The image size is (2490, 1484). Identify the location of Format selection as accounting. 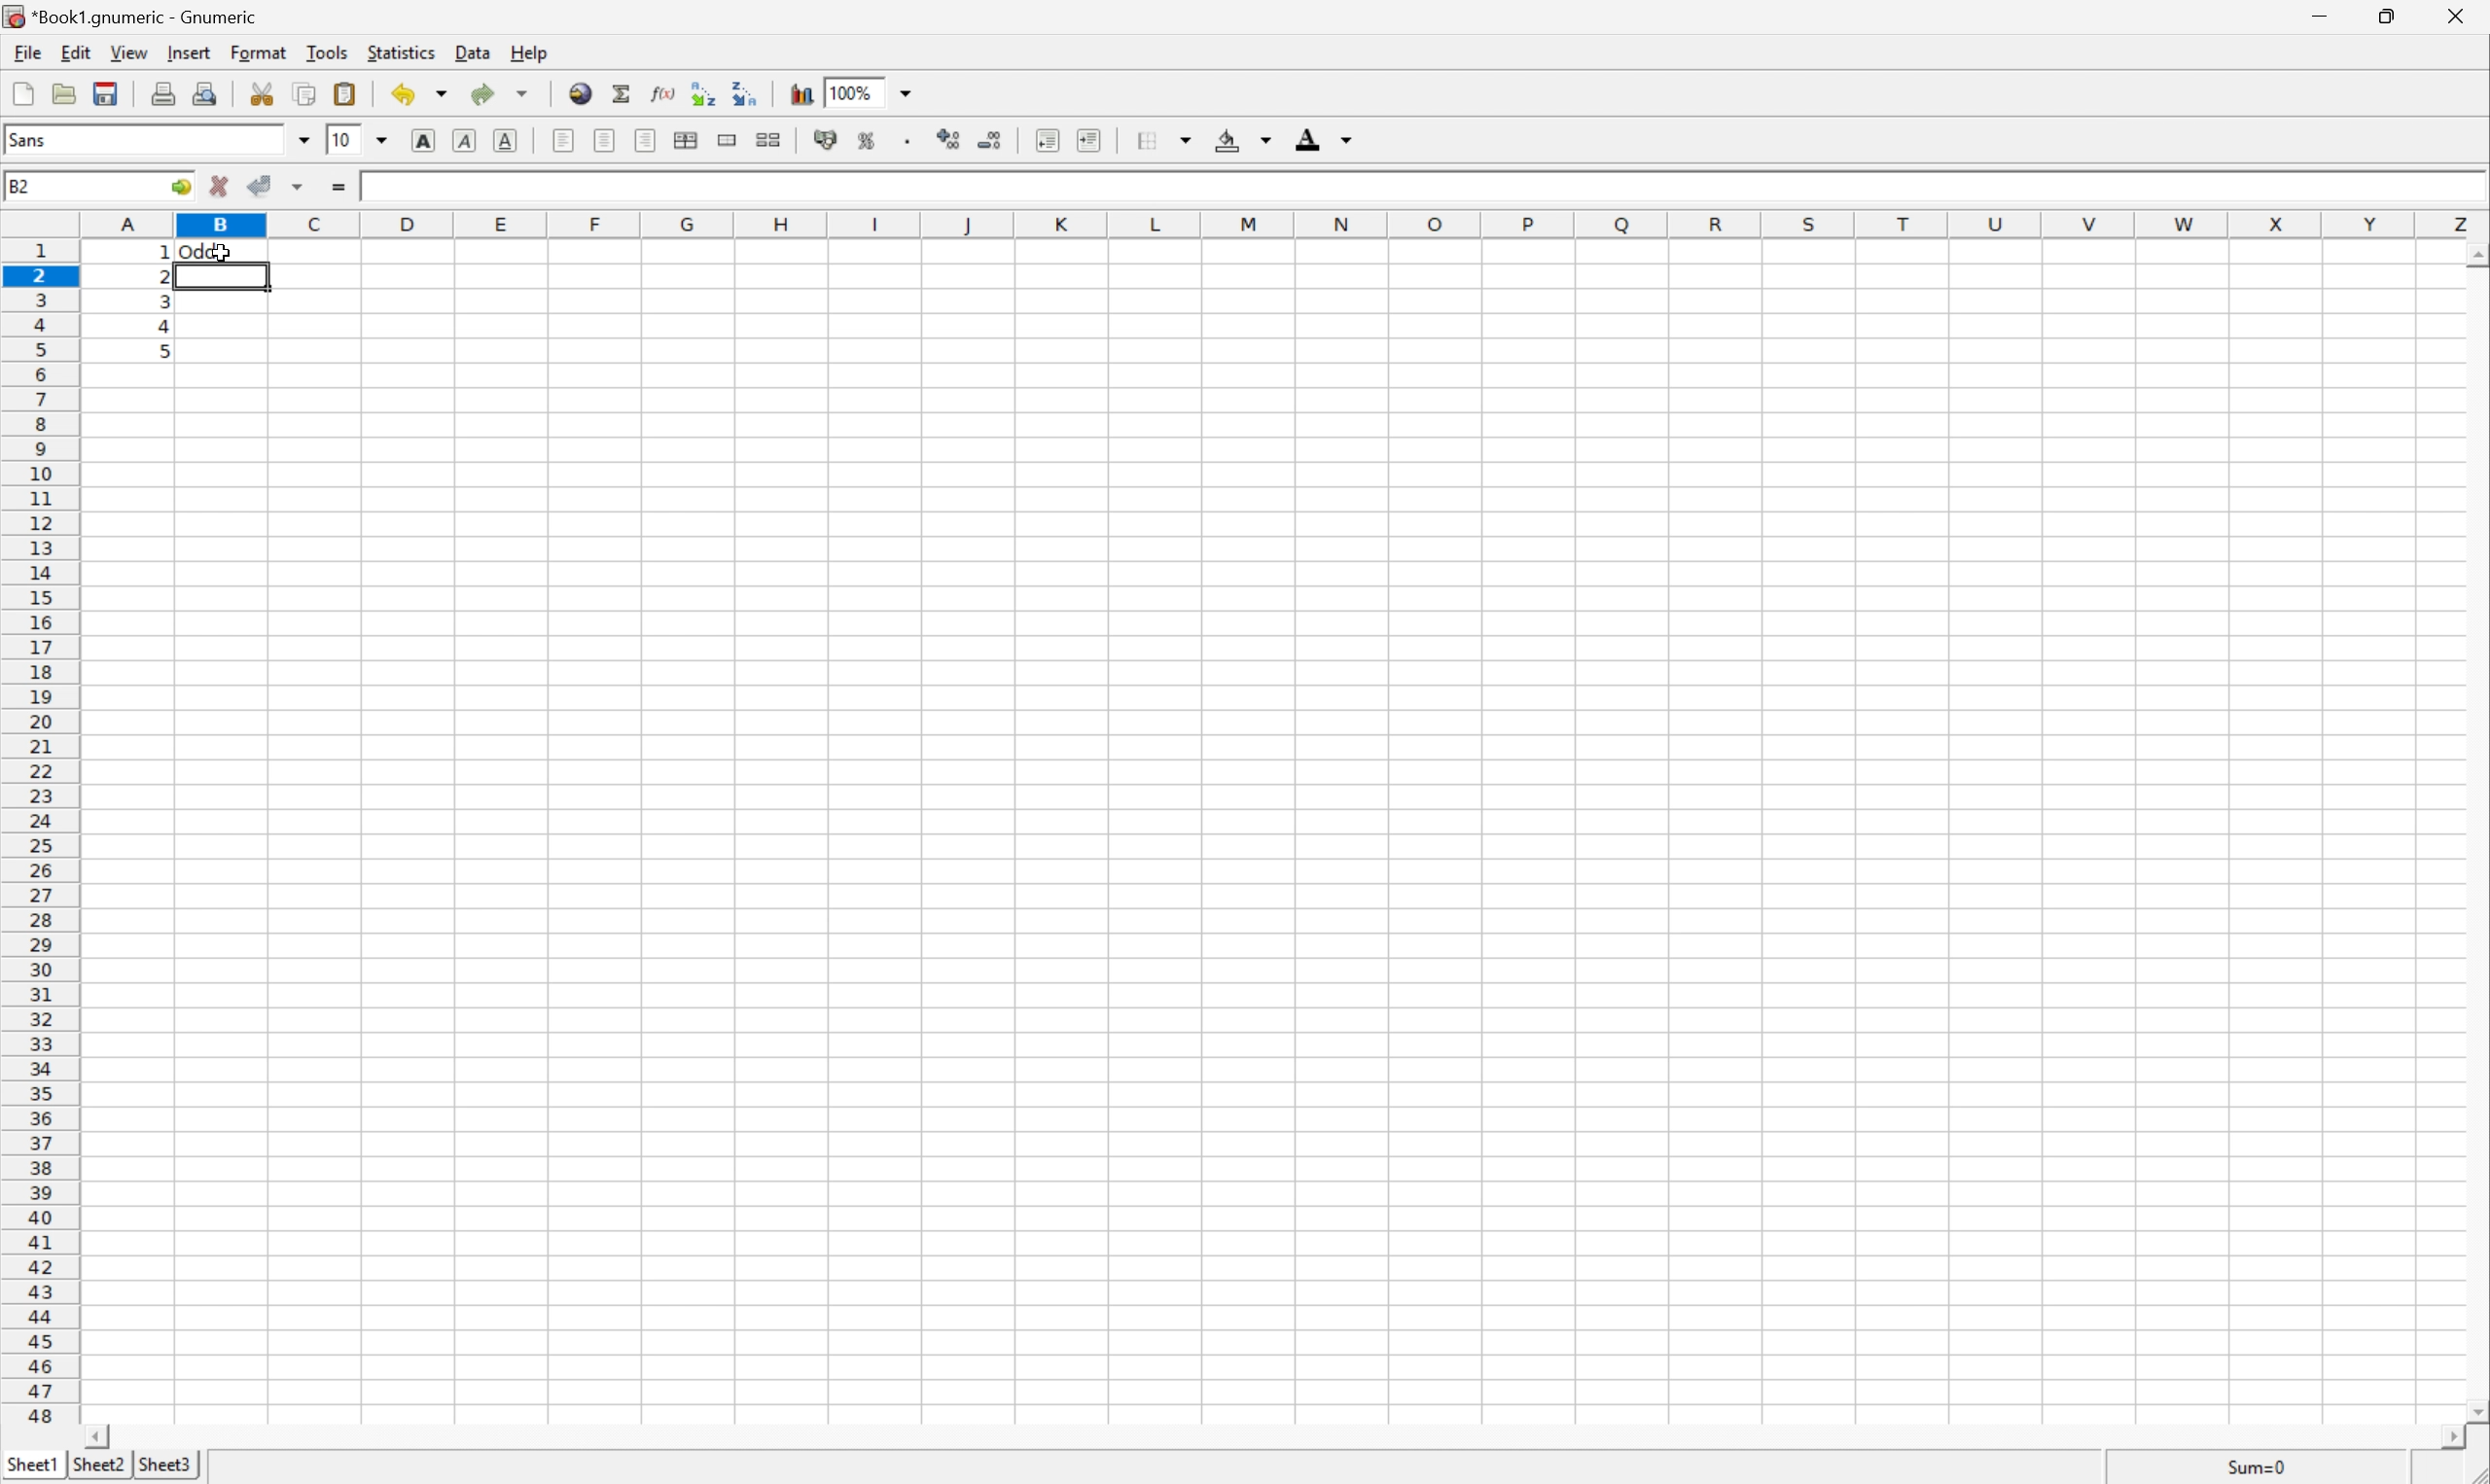
(823, 139).